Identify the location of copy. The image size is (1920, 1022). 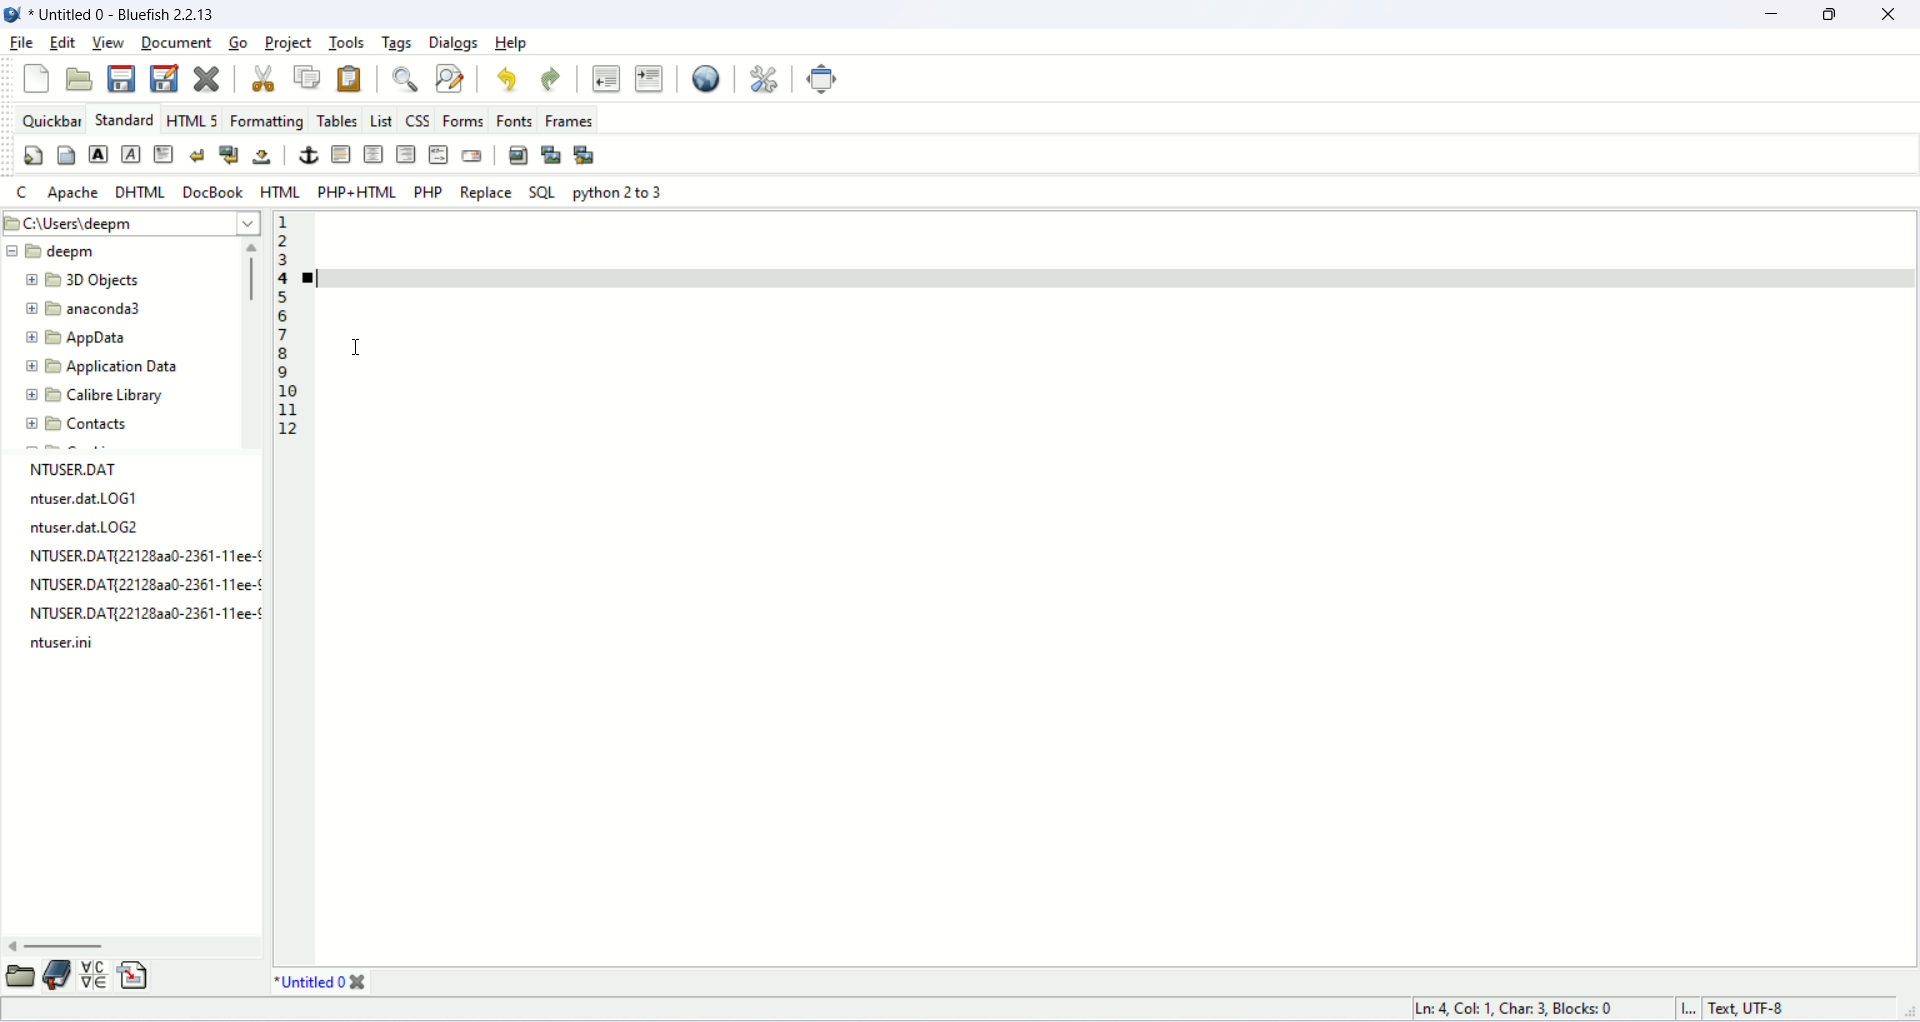
(310, 78).